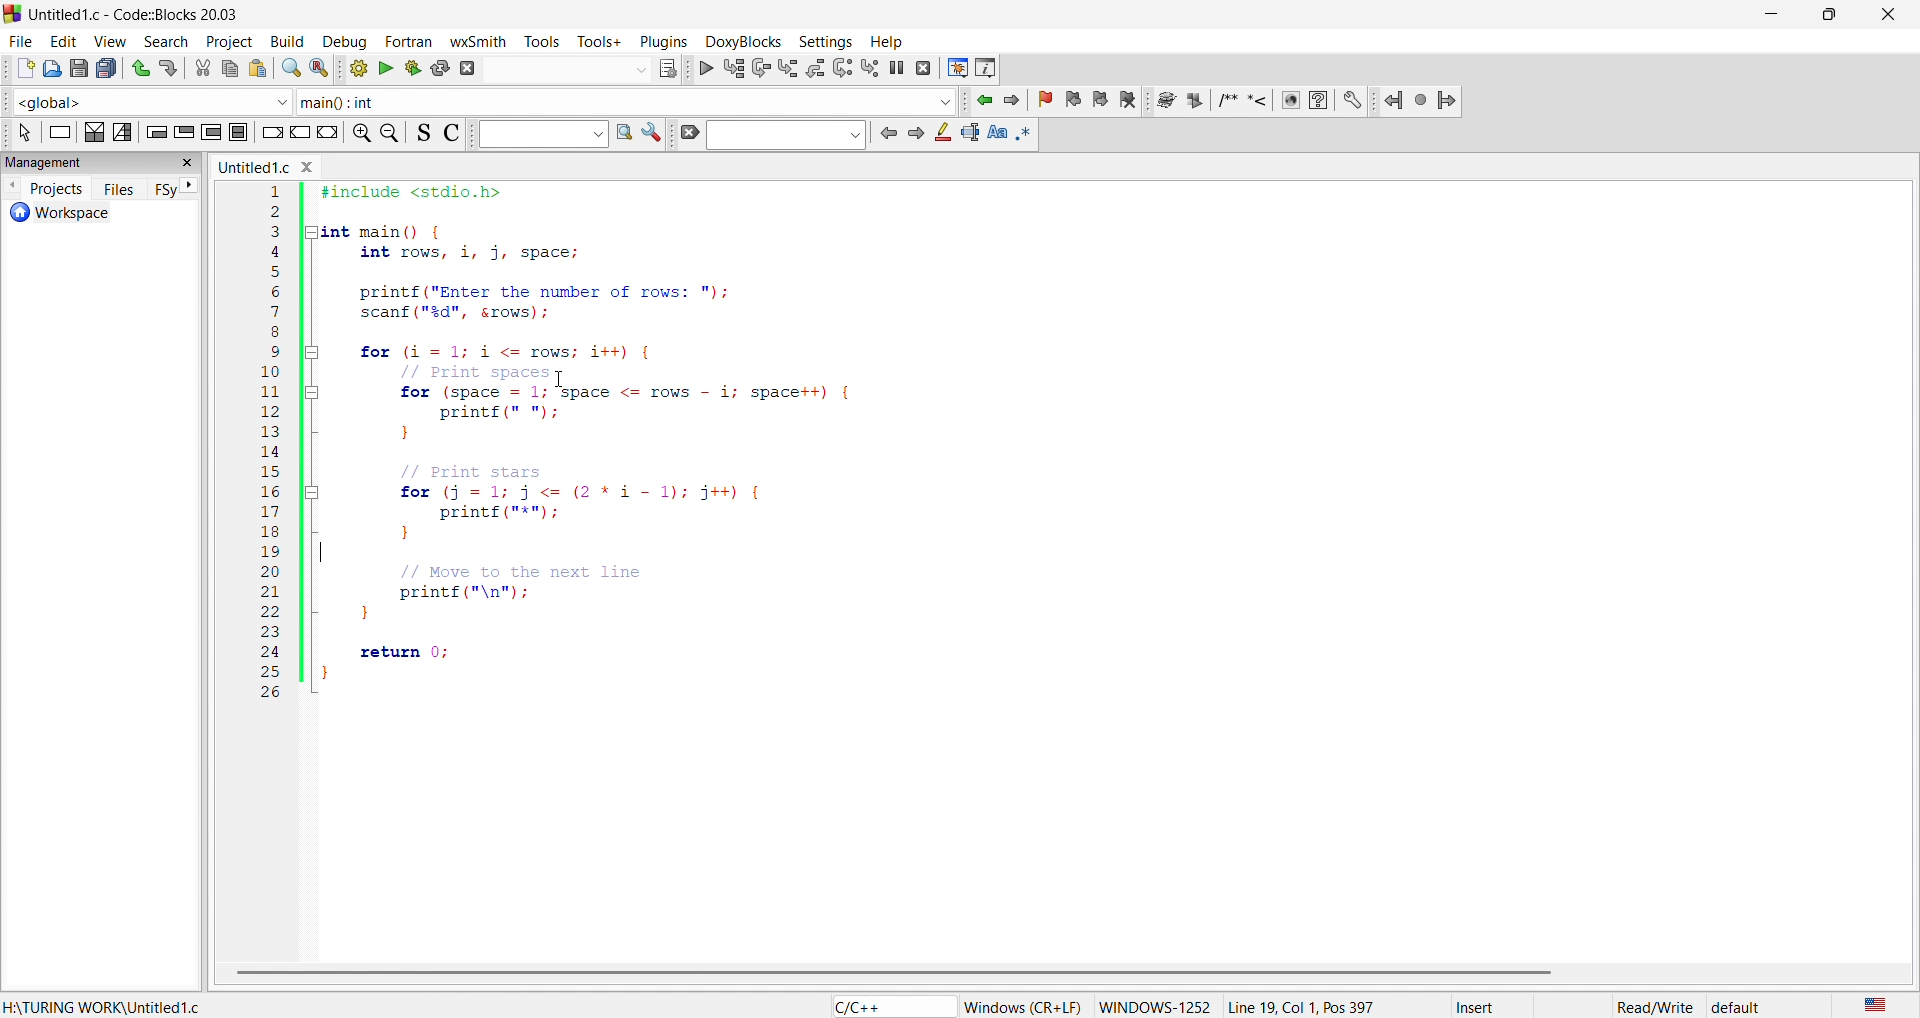  Describe the element at coordinates (759, 70) in the screenshot. I see `next line` at that location.